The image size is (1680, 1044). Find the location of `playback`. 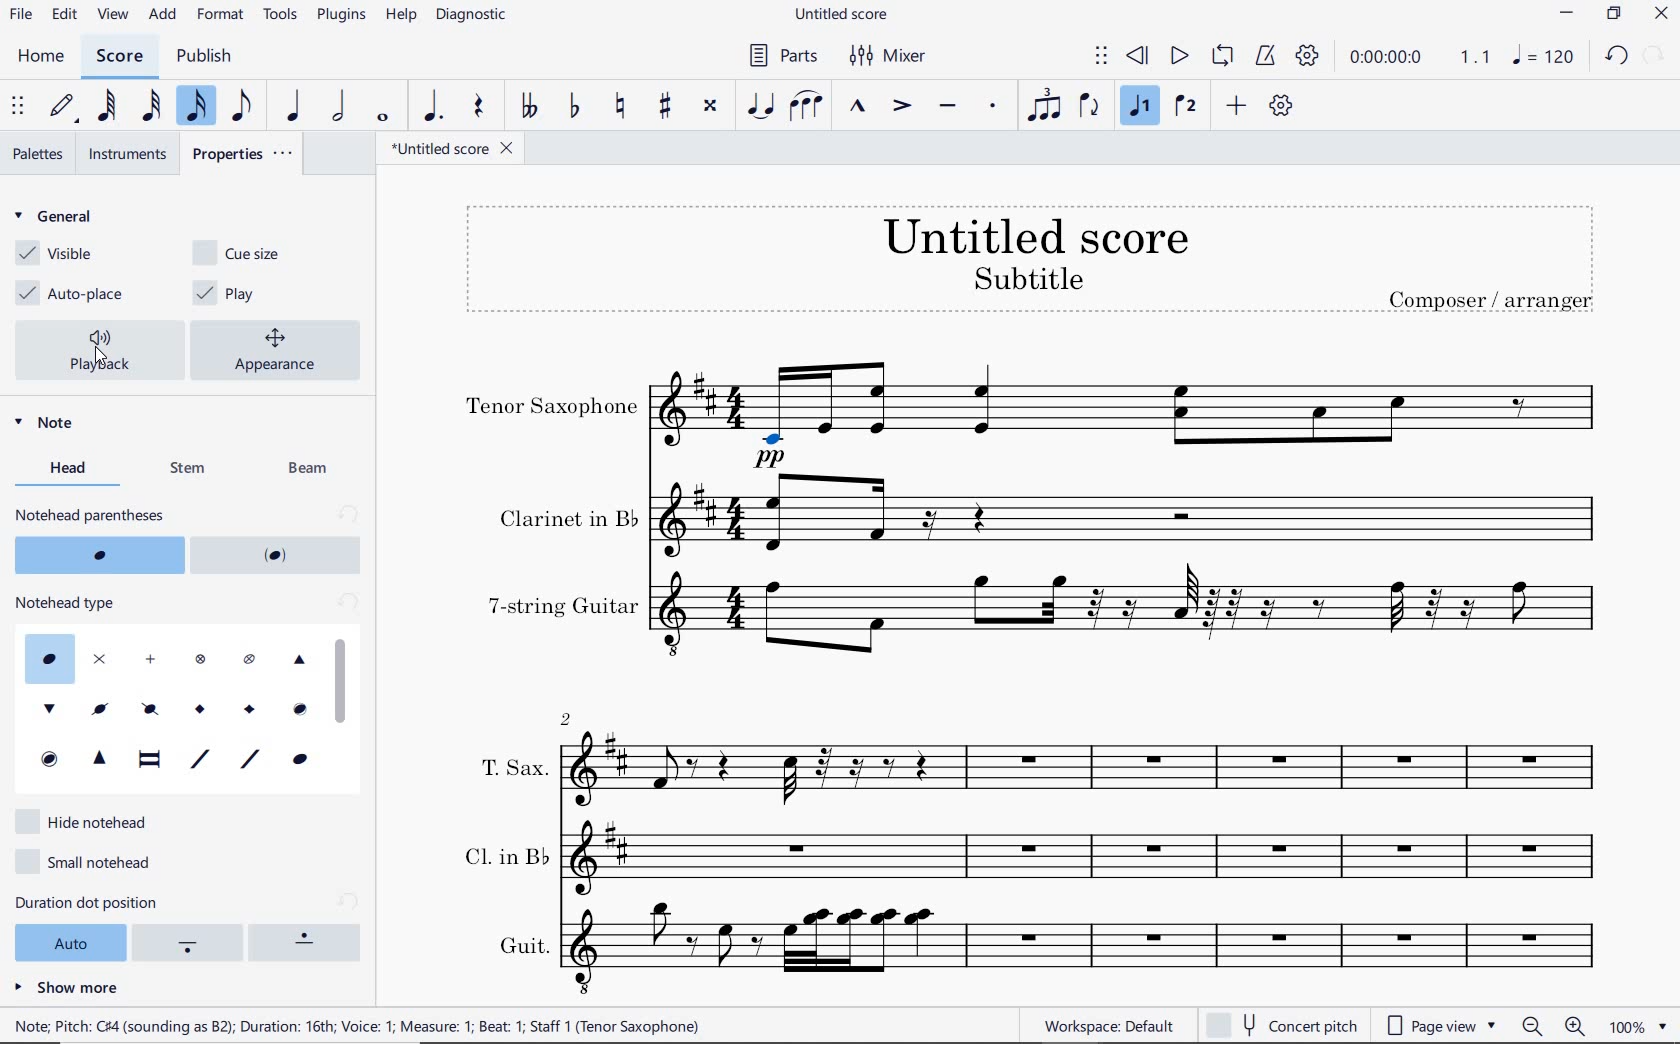

playback is located at coordinates (105, 351).